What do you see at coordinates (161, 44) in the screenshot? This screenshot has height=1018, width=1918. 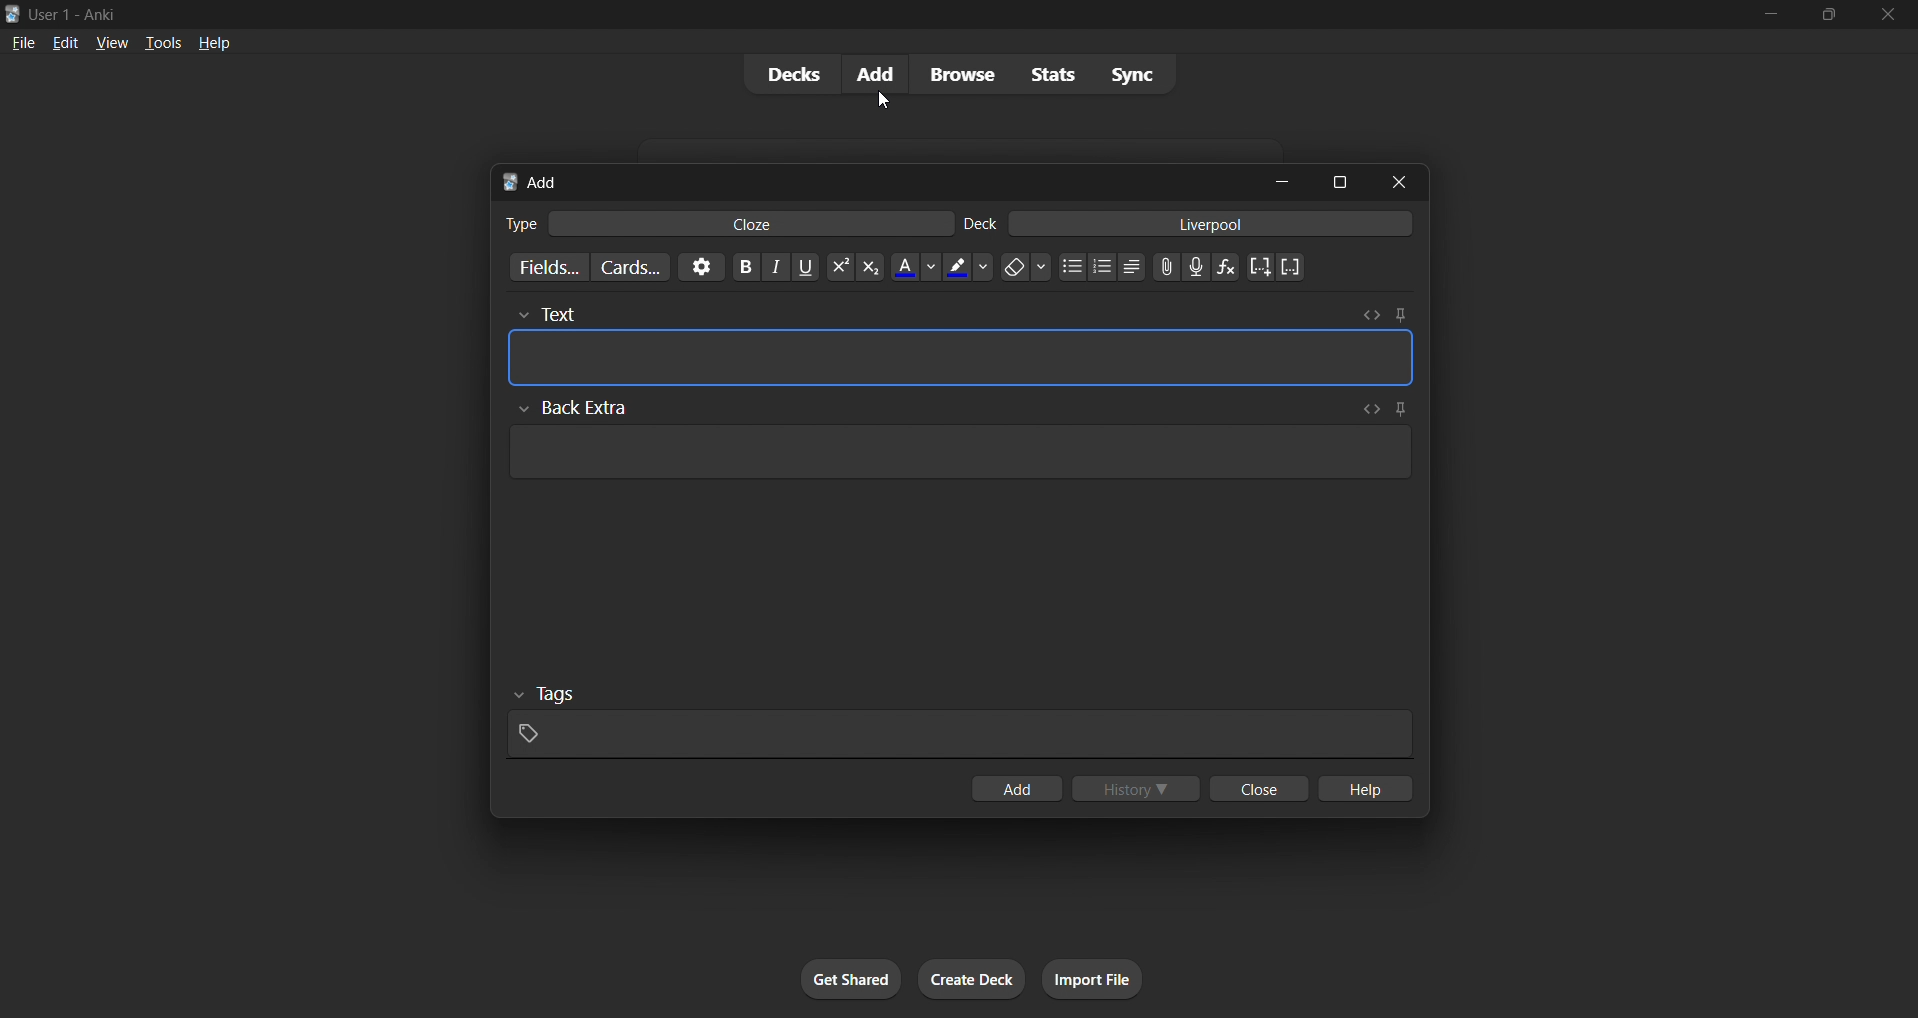 I see `tools` at bounding box center [161, 44].